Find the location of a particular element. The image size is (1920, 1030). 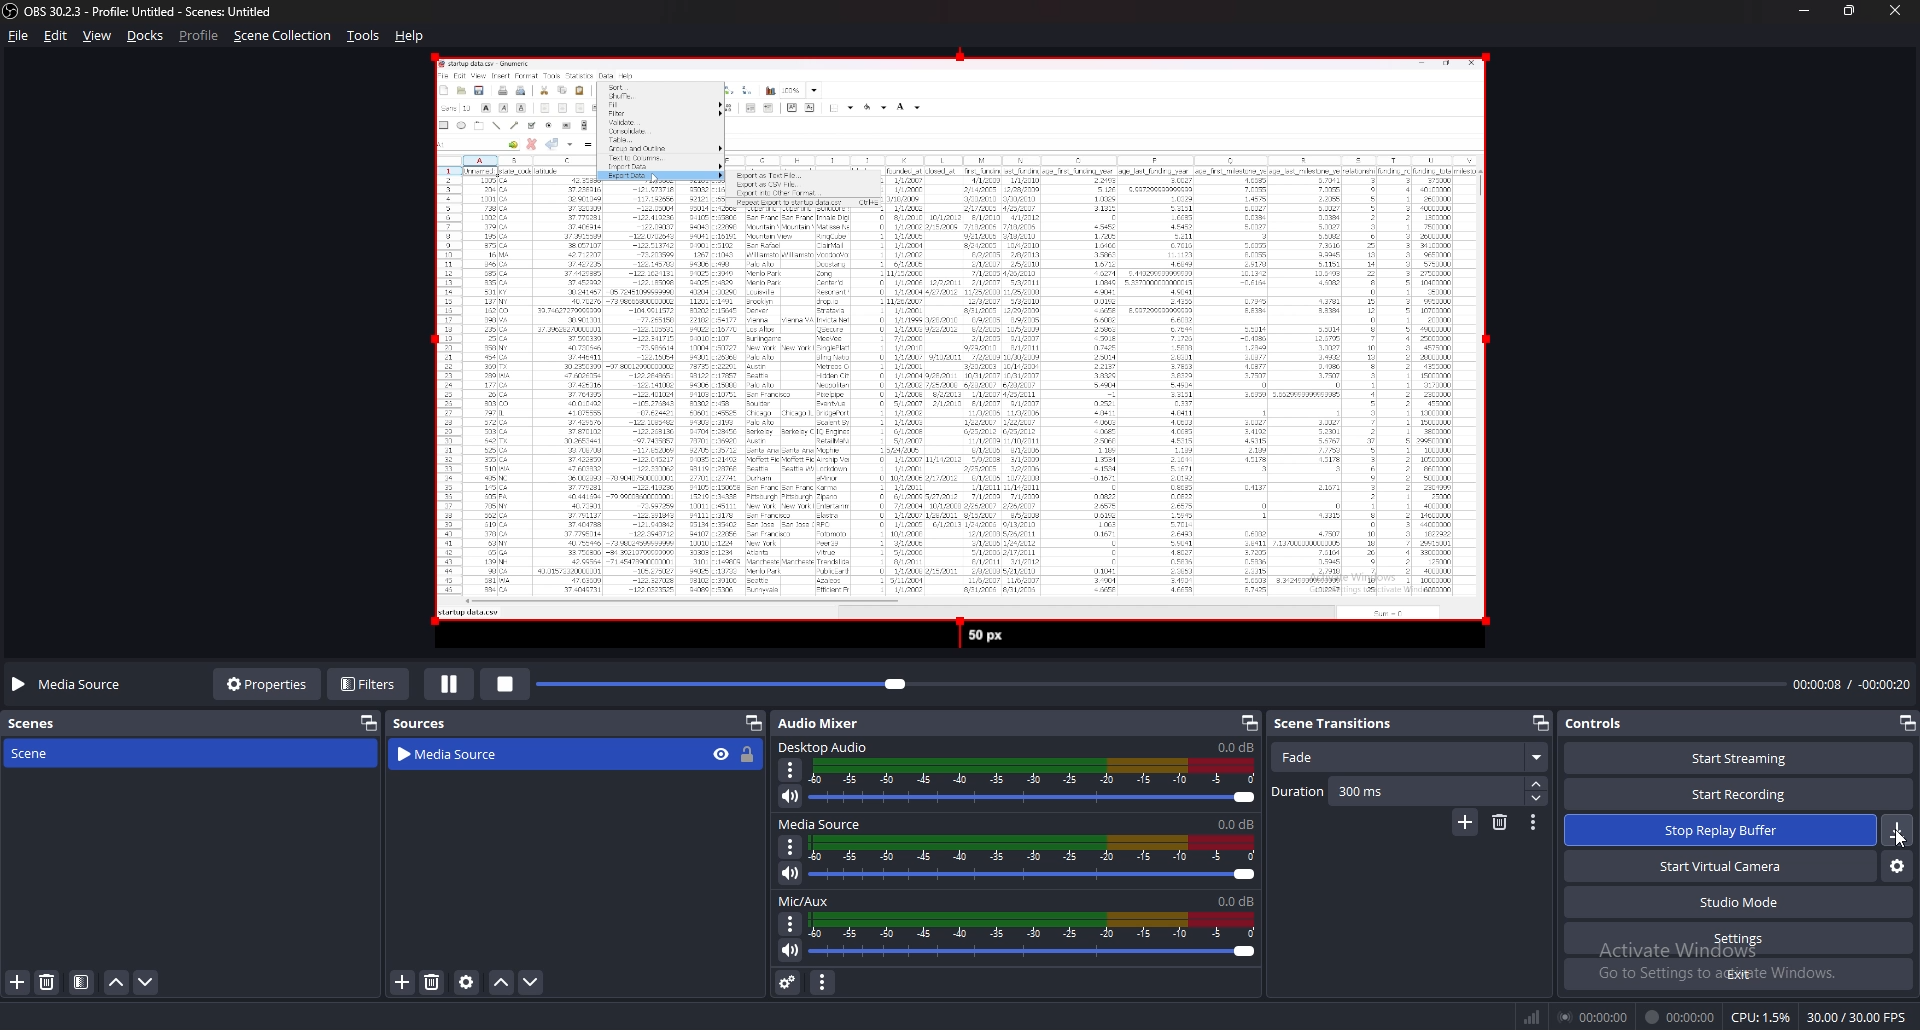

desktop audio is located at coordinates (827, 747).